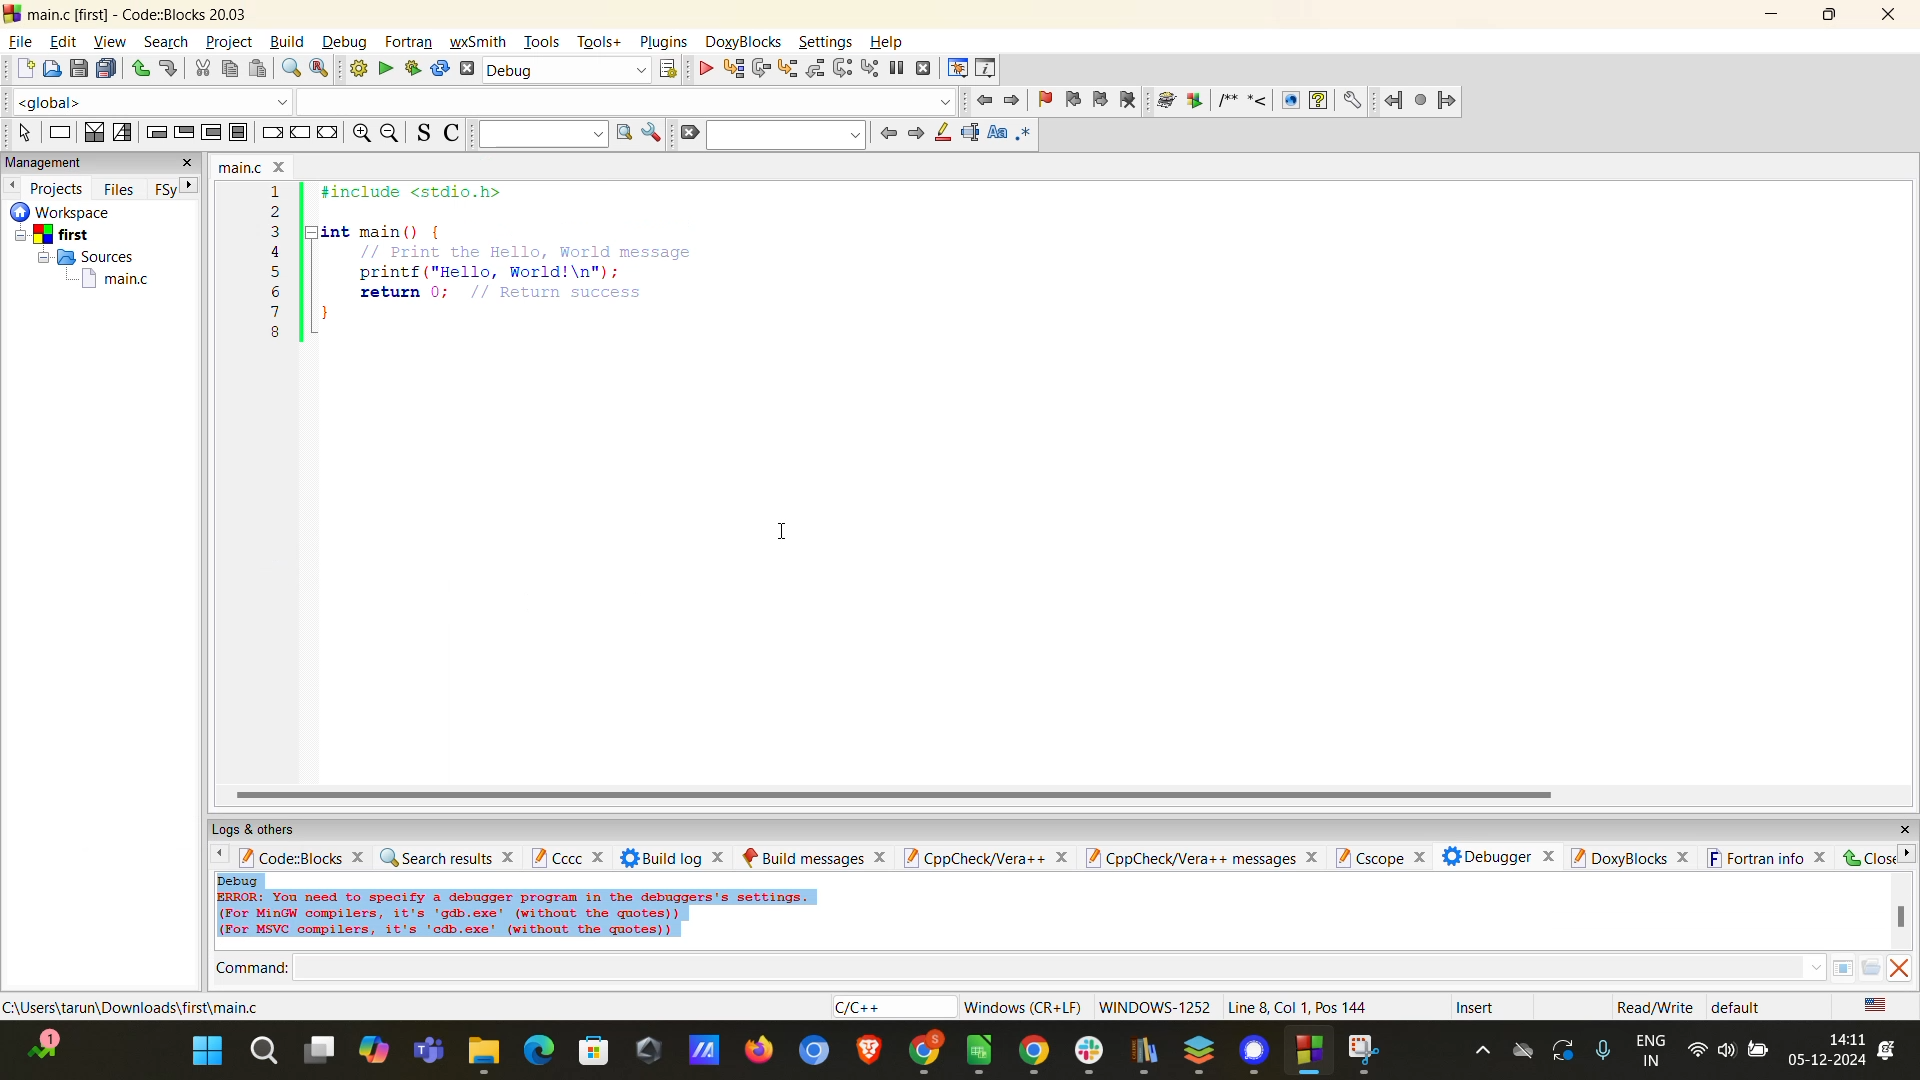 The image size is (1920, 1080). What do you see at coordinates (1518, 1051) in the screenshot?
I see `drive` at bounding box center [1518, 1051].